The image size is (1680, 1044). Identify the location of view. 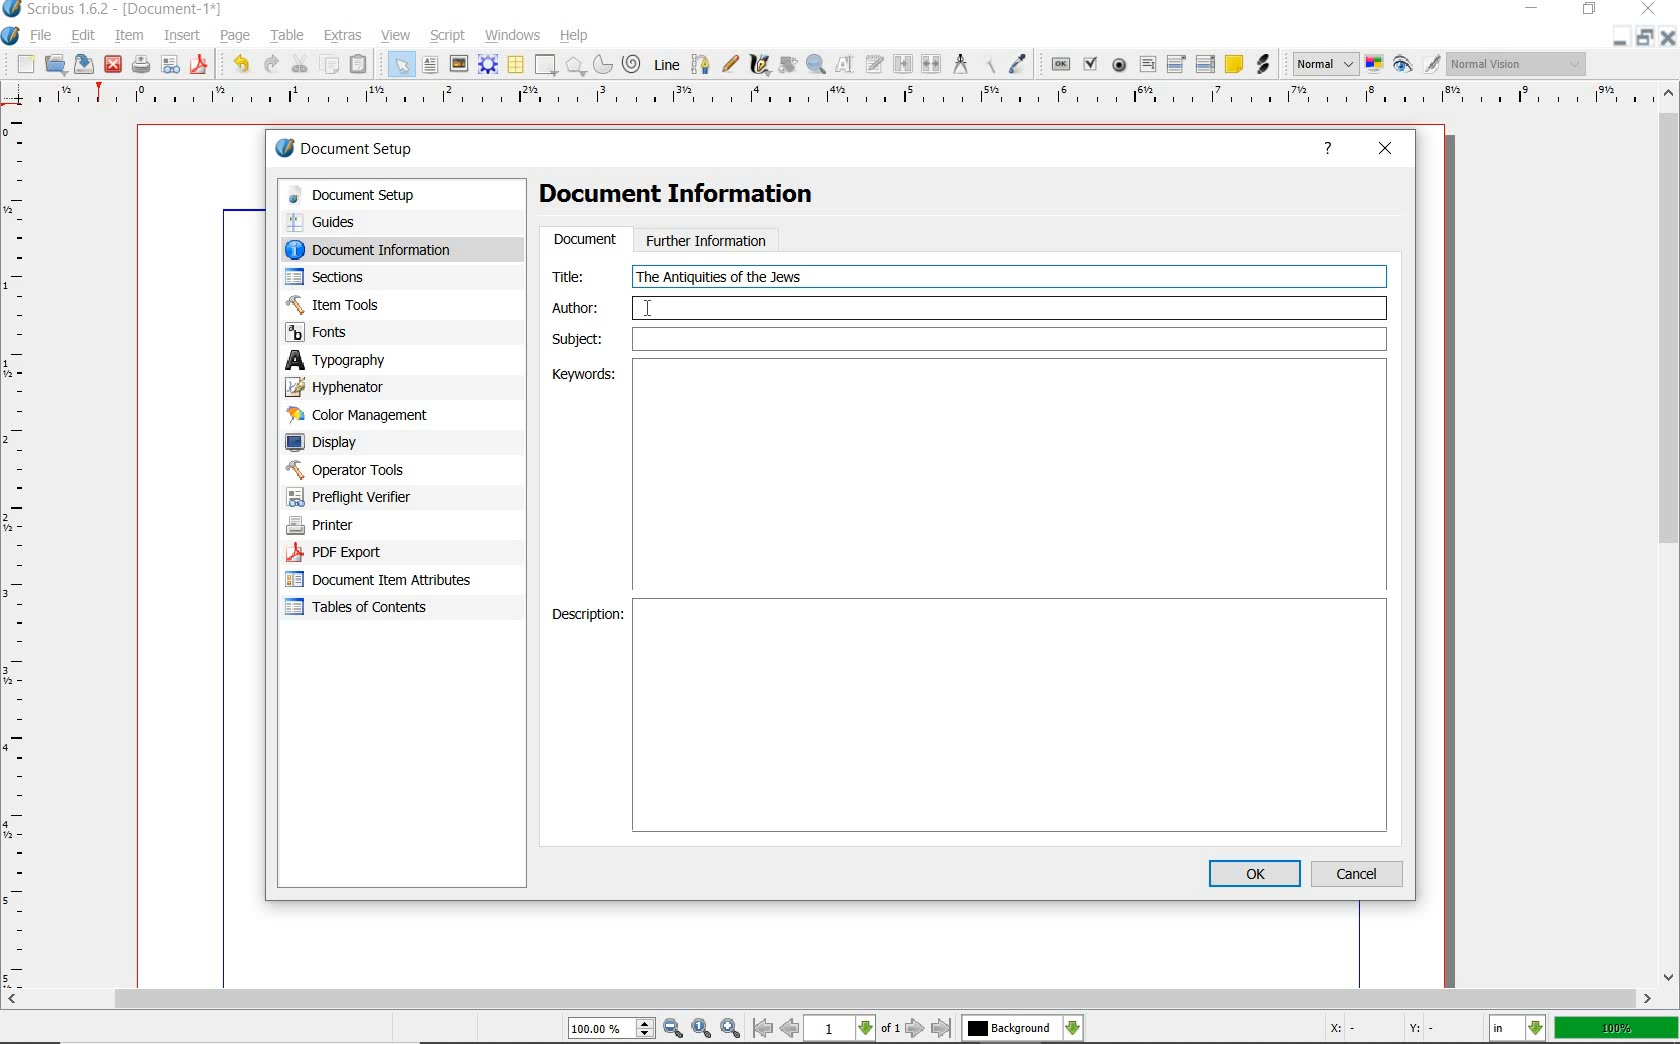
(395, 35).